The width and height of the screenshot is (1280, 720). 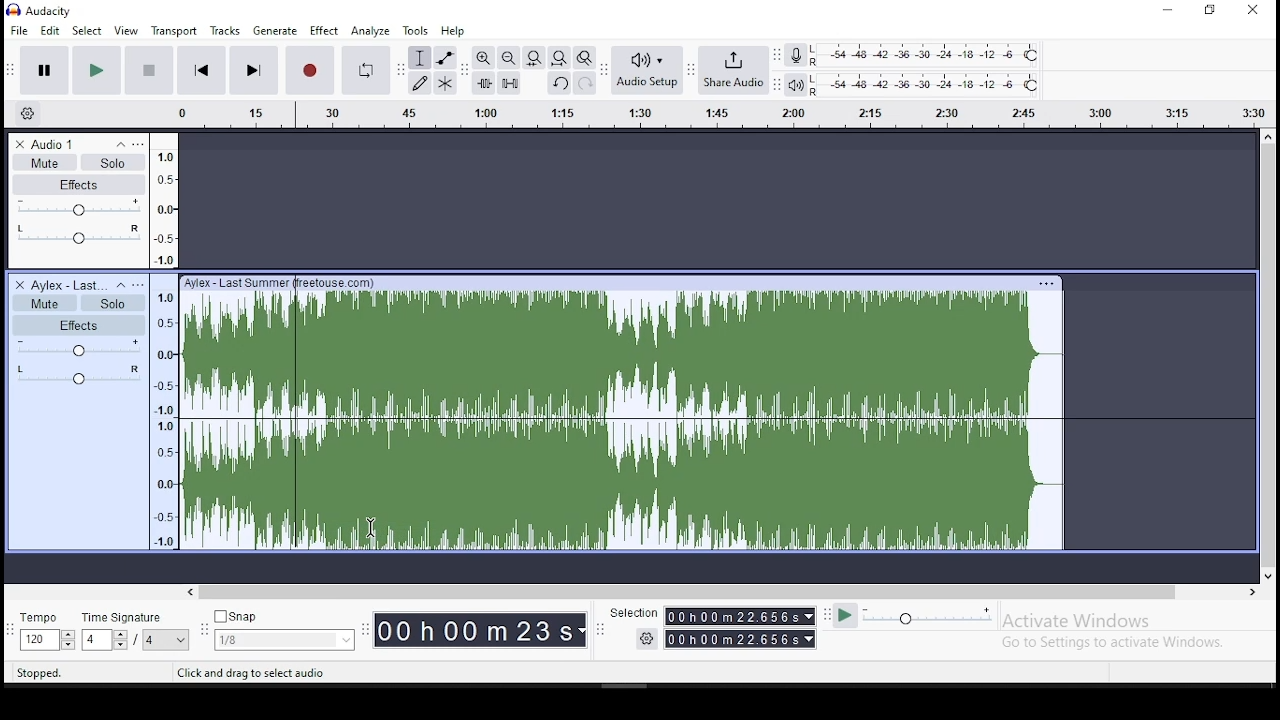 I want to click on pan, so click(x=77, y=236).